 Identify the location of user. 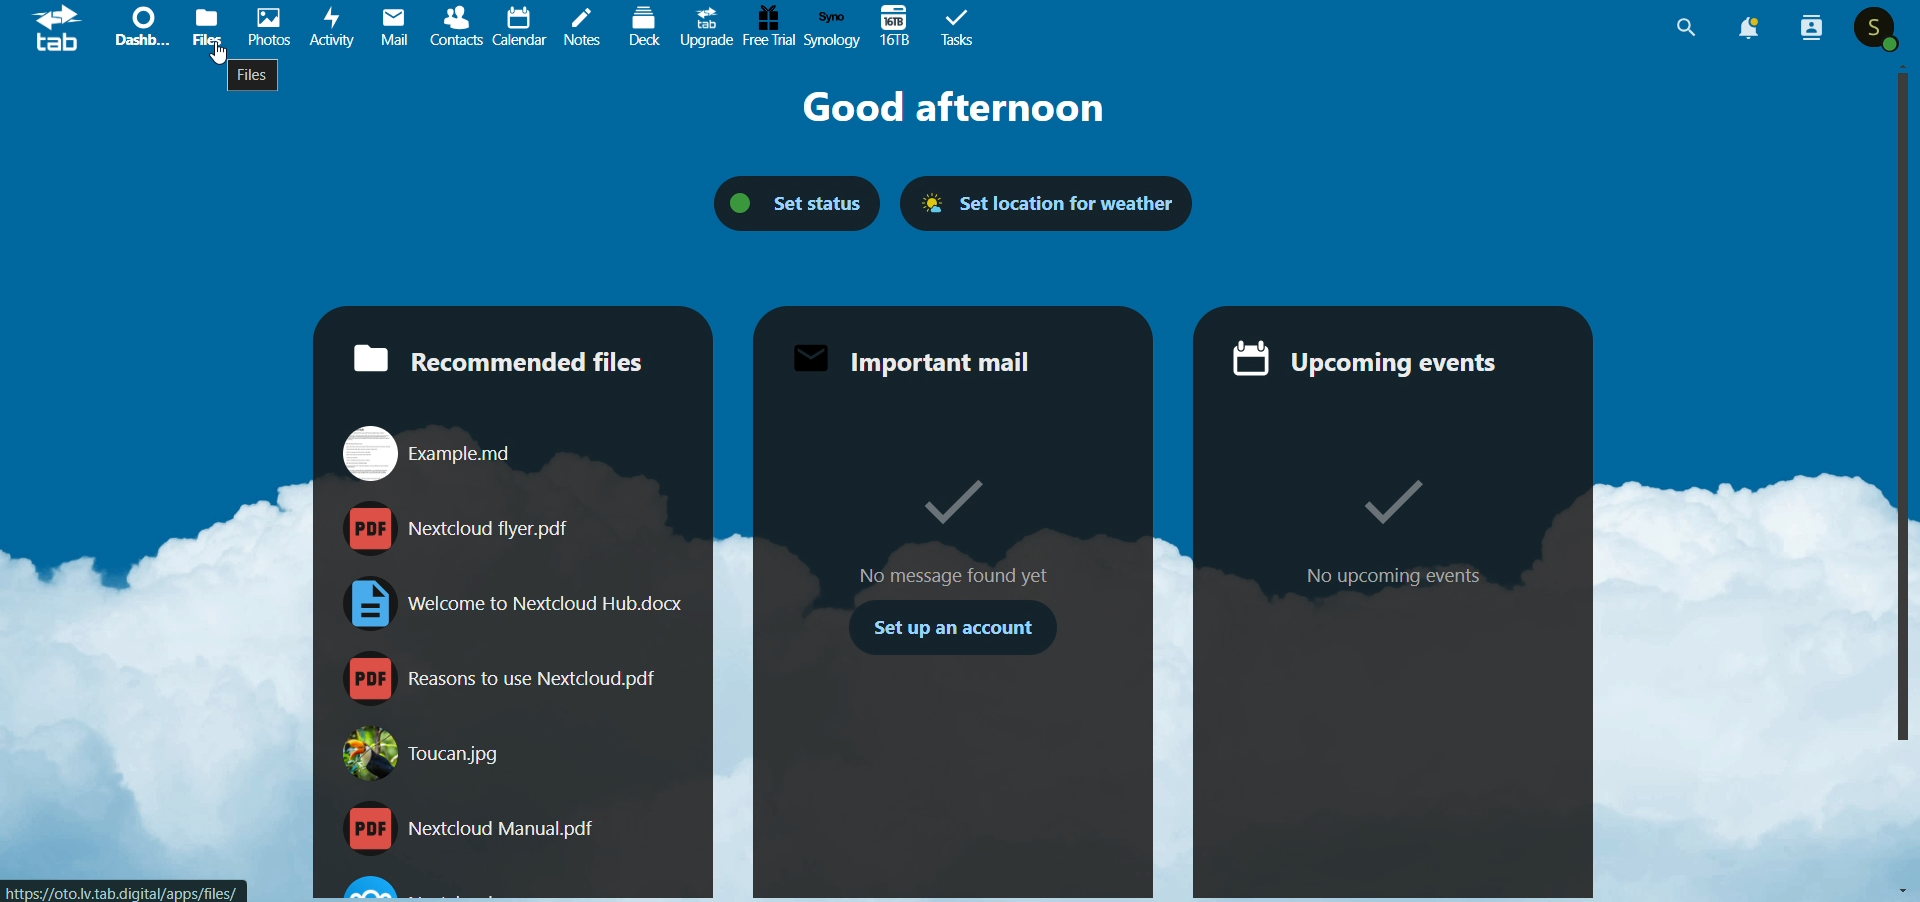
(1878, 30).